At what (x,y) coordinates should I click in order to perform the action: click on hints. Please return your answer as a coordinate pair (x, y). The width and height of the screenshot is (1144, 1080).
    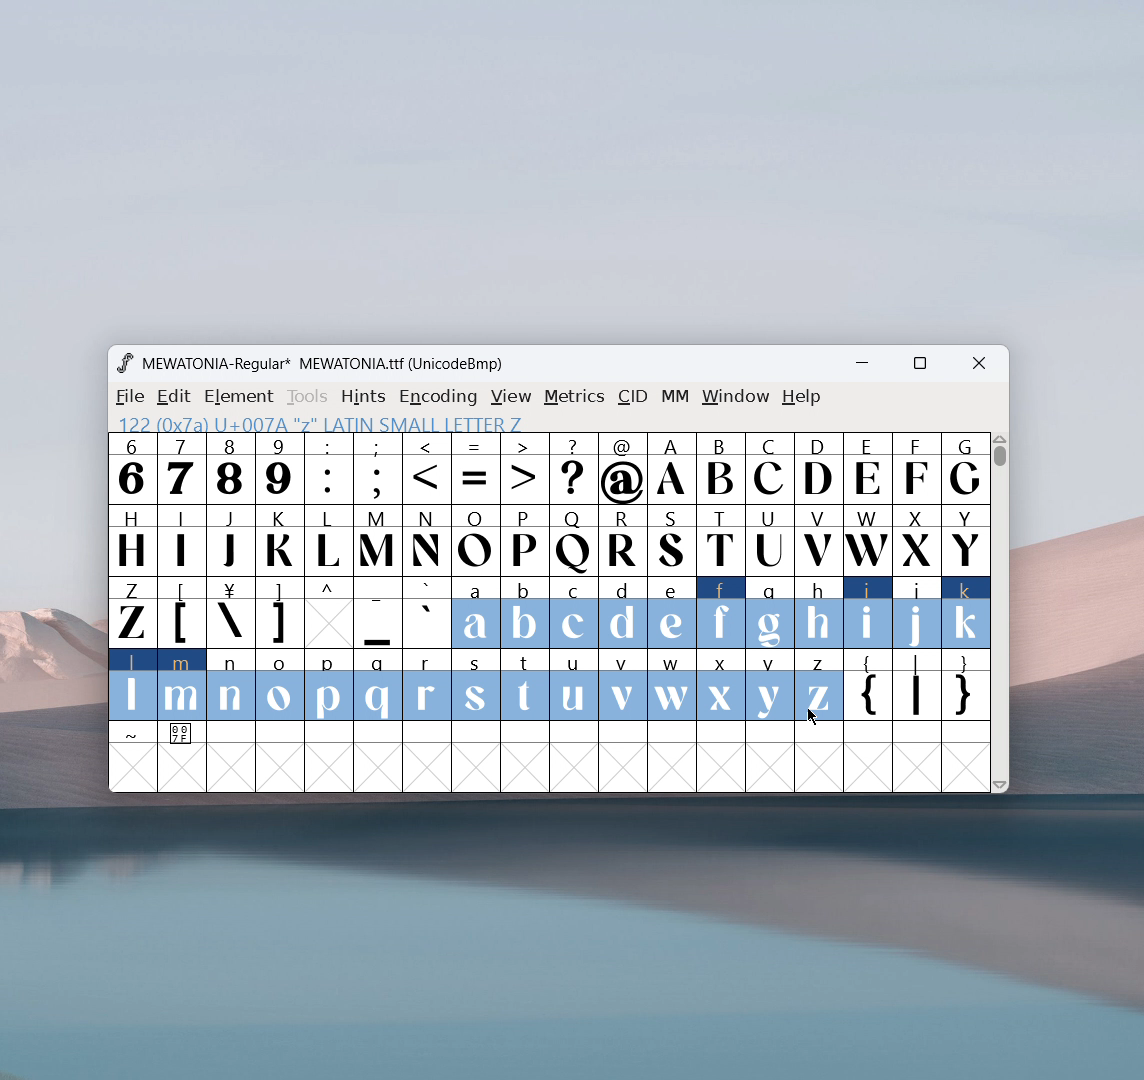
    Looking at the image, I should click on (365, 396).